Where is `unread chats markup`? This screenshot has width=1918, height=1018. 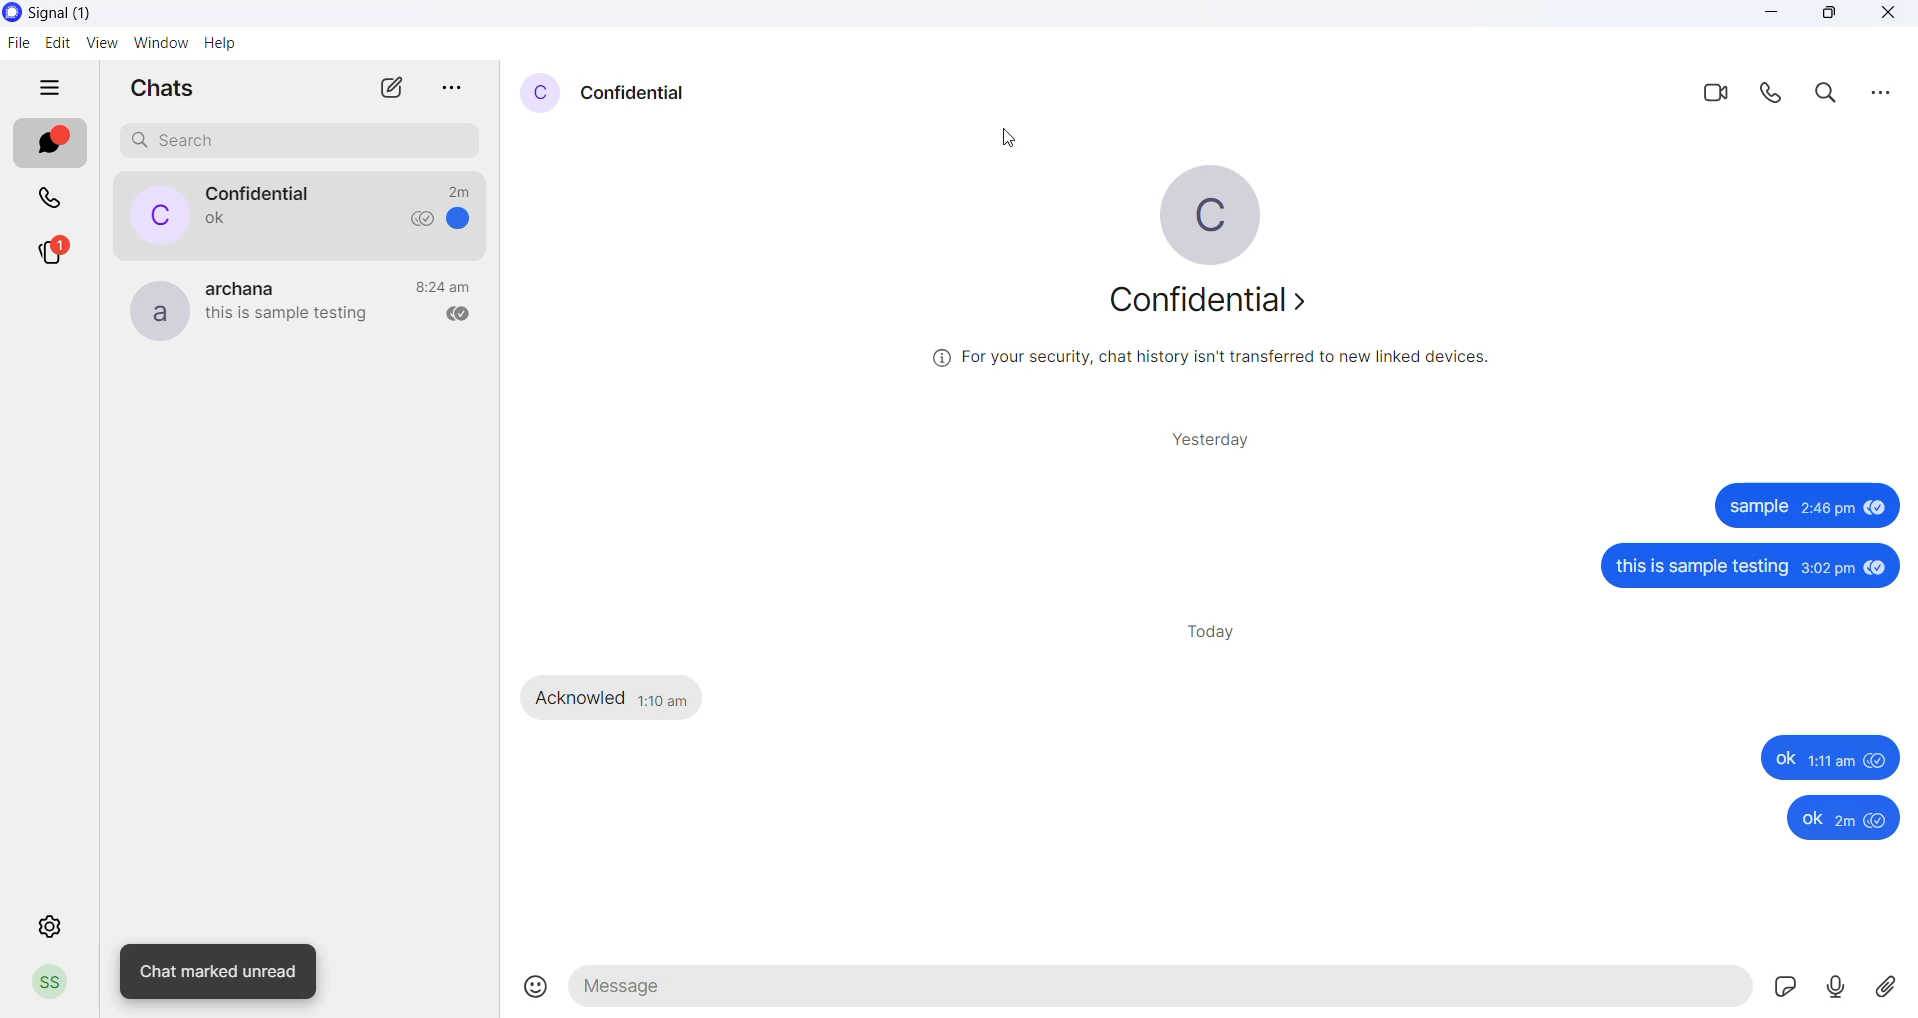
unread chats markup is located at coordinates (63, 135).